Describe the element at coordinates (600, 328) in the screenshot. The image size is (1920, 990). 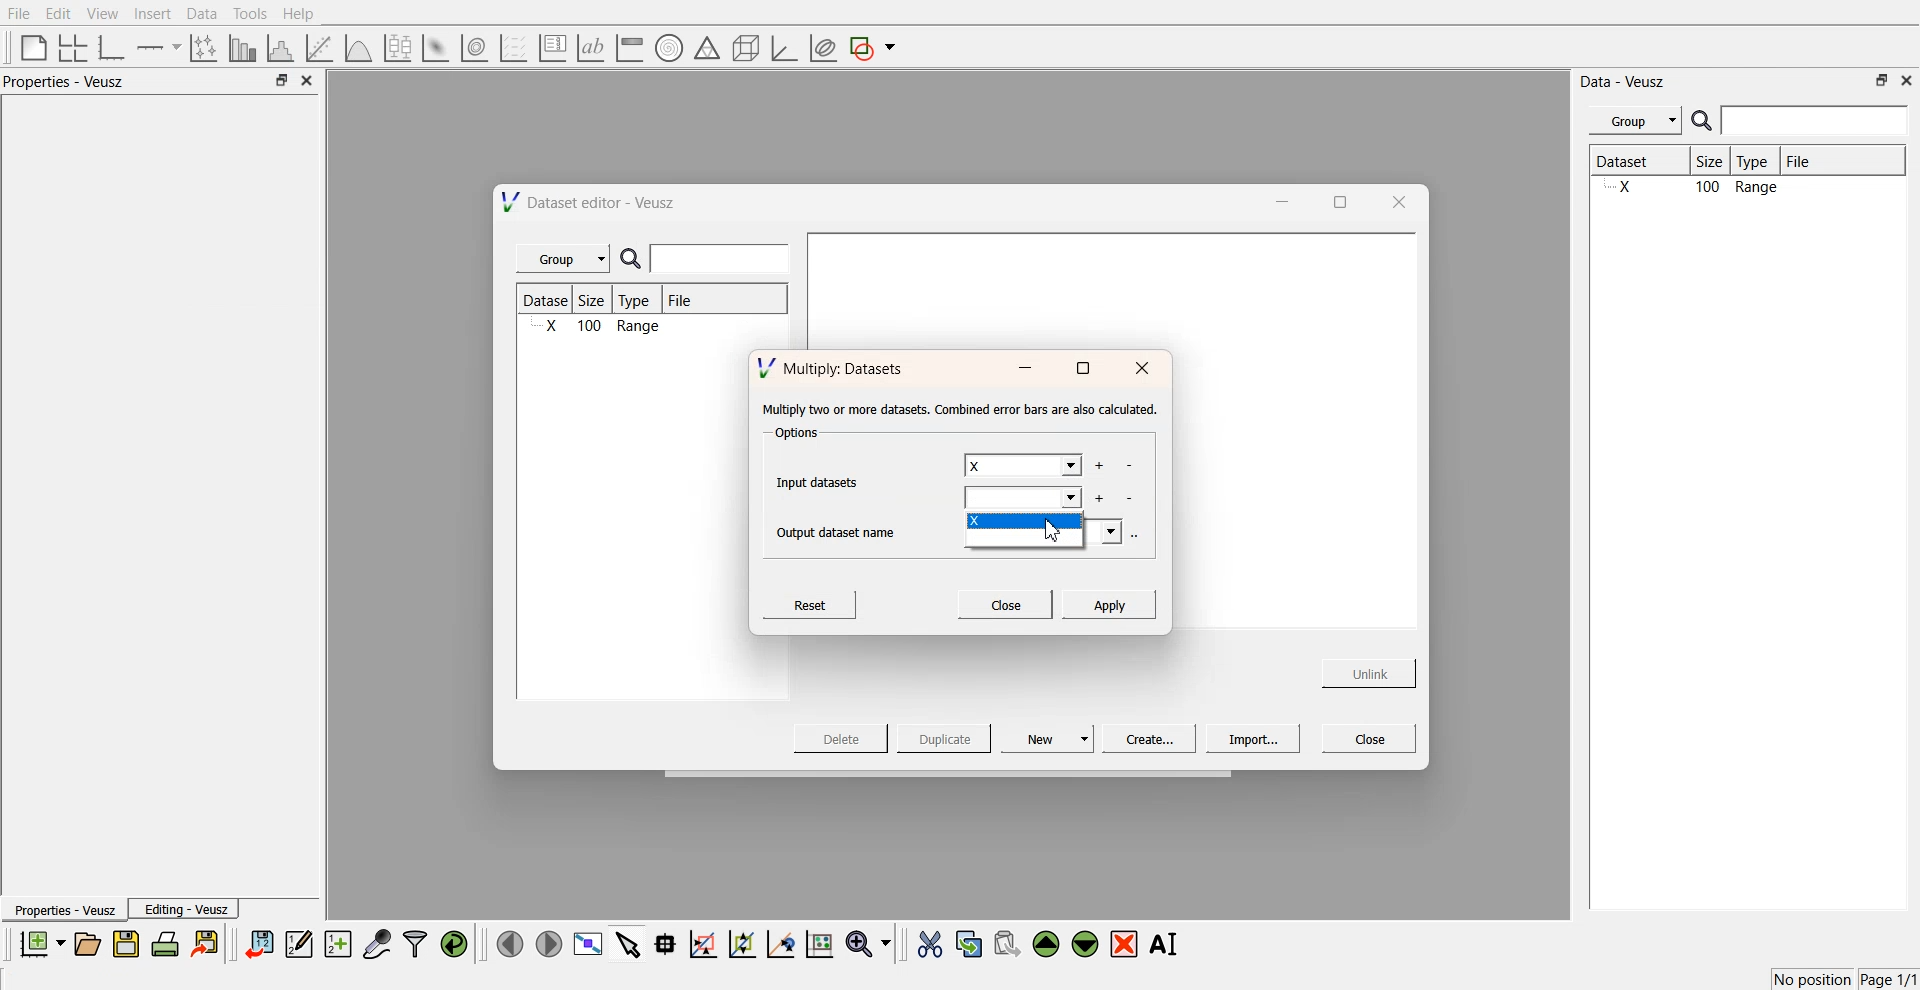
I see `X 100 Range` at that location.